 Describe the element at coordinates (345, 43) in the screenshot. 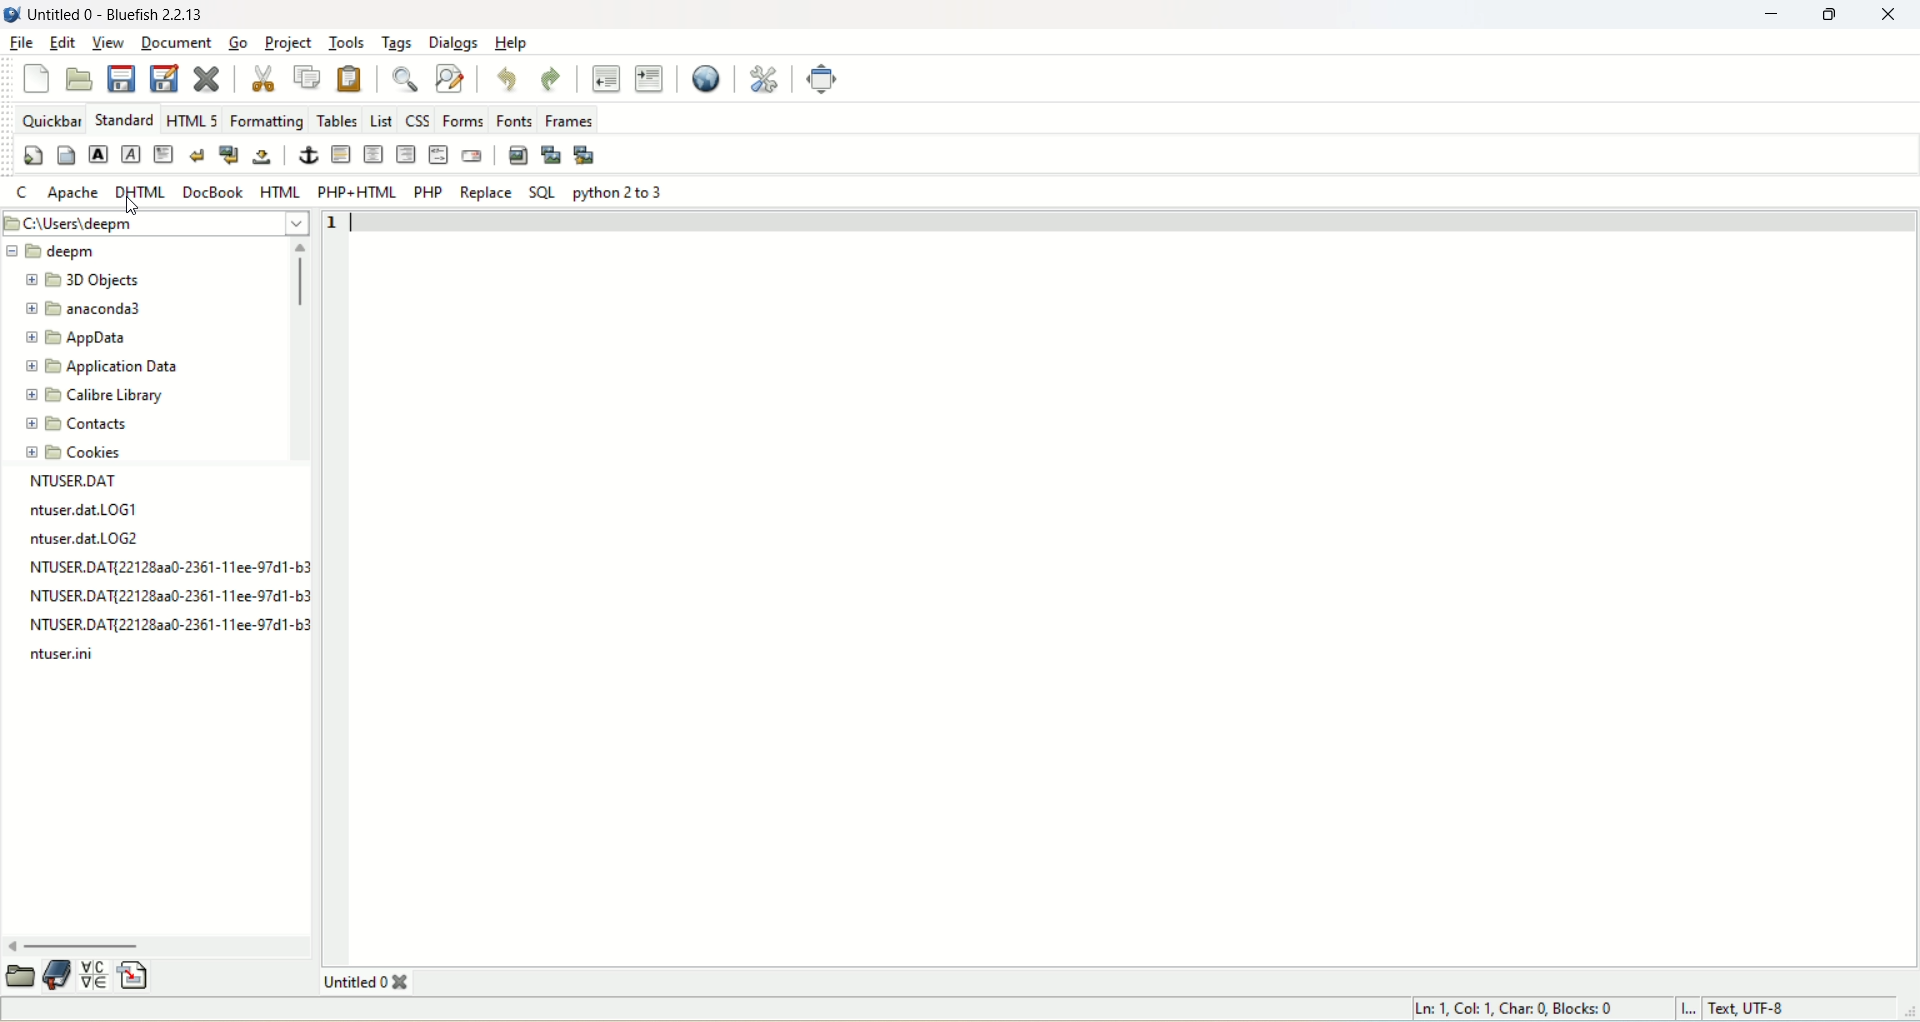

I see `tools` at that location.